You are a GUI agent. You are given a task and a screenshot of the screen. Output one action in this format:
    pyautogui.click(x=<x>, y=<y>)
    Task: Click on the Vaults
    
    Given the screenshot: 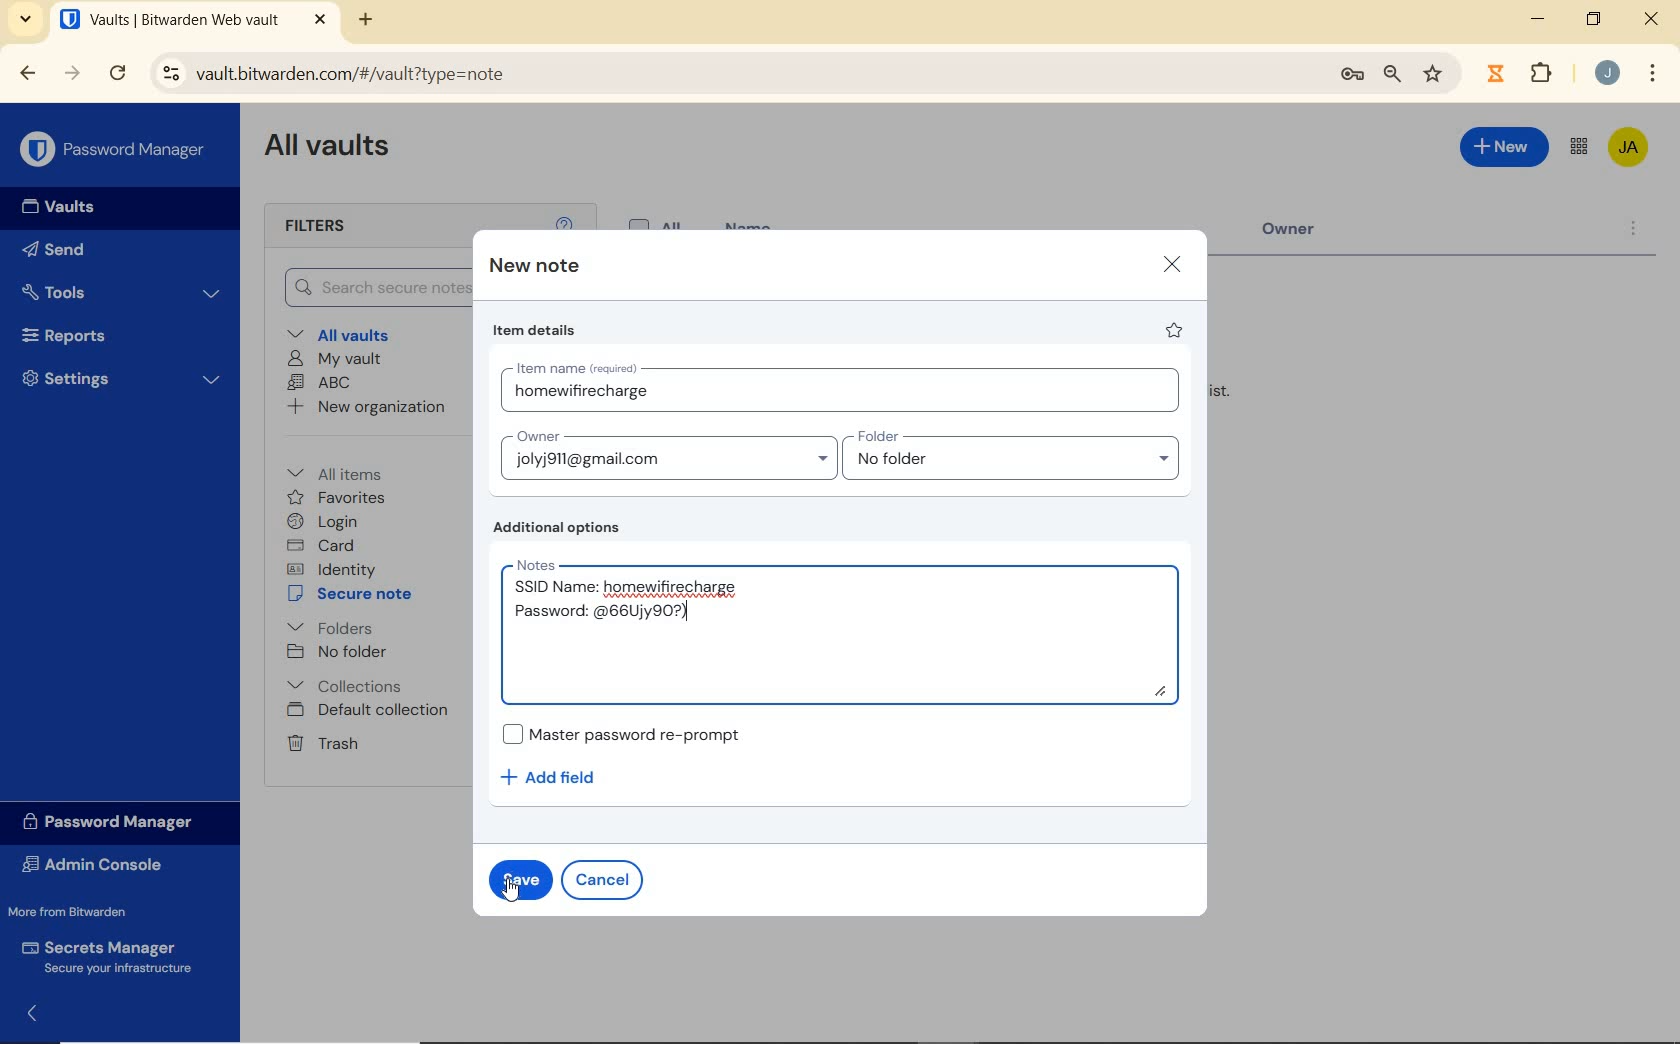 What is the action you would take?
    pyautogui.click(x=52, y=207)
    